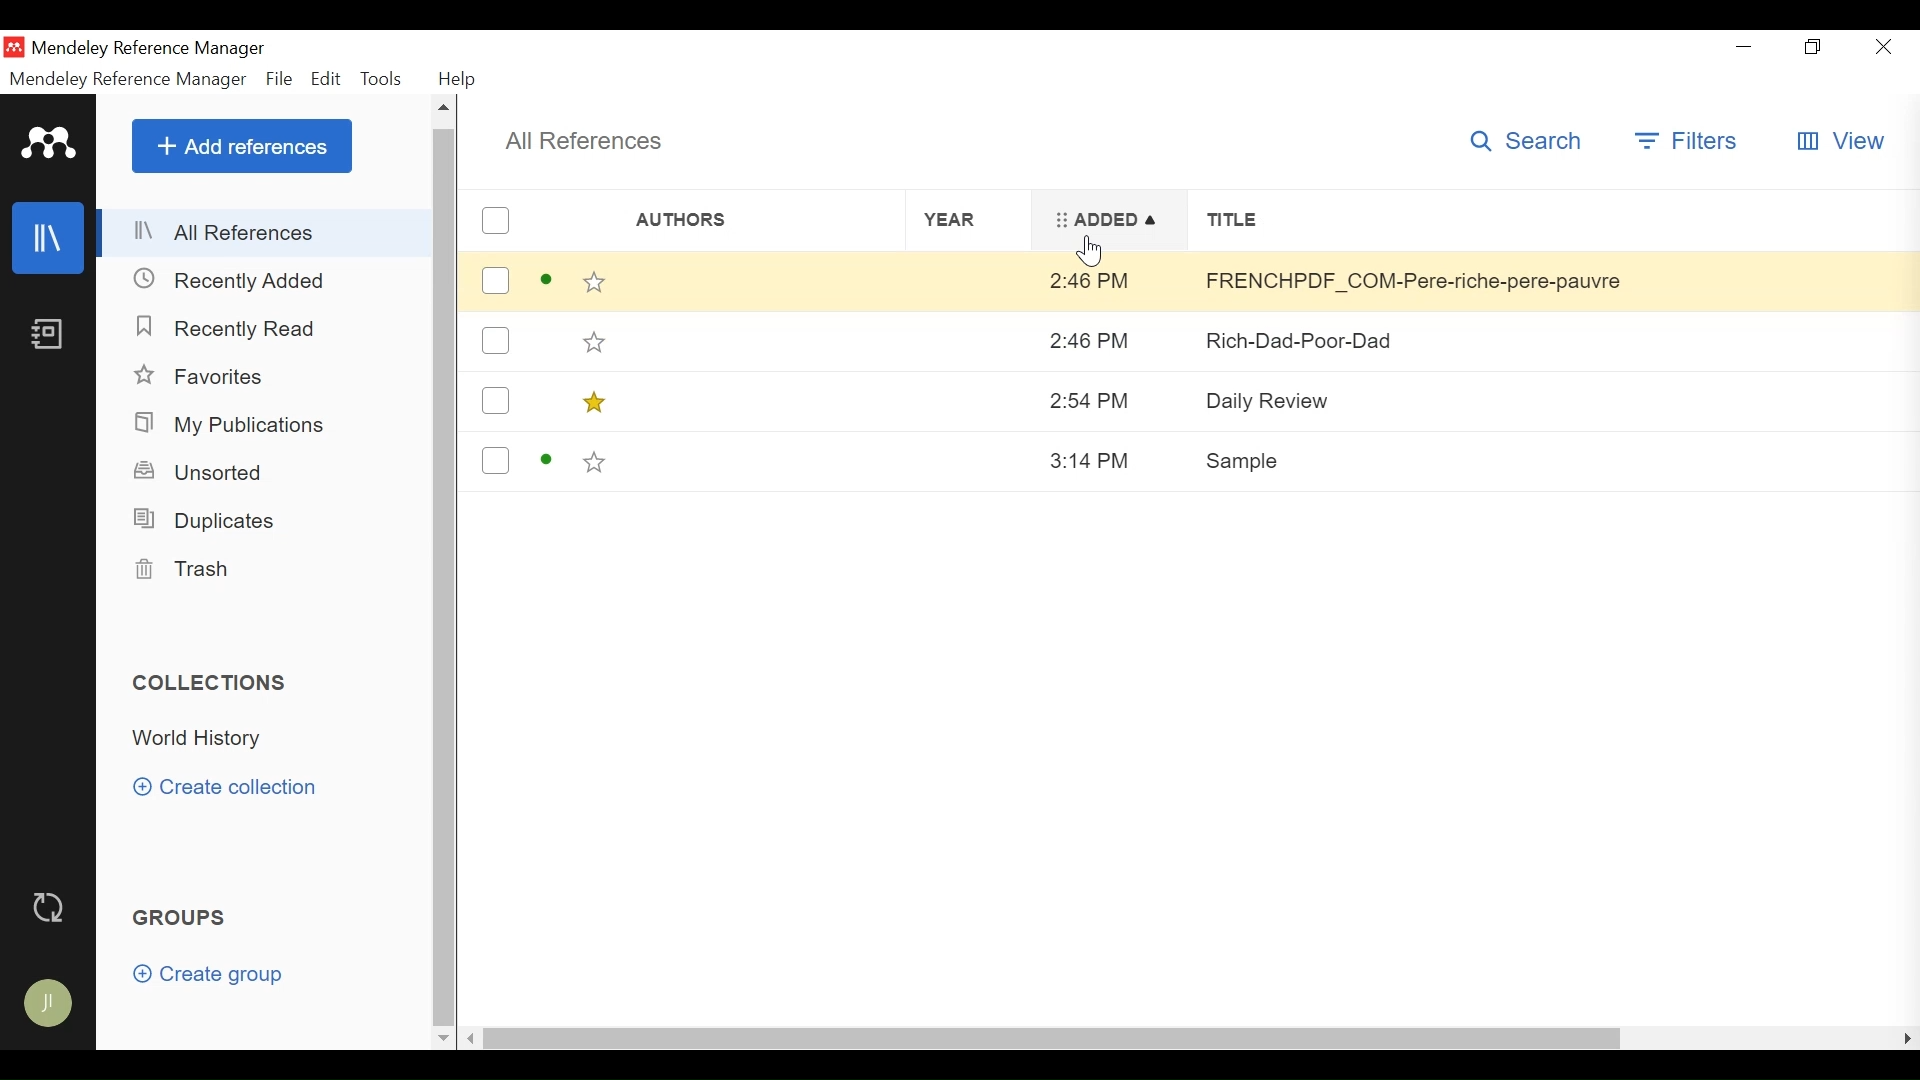 The height and width of the screenshot is (1080, 1920). What do you see at coordinates (459, 79) in the screenshot?
I see `Help` at bounding box center [459, 79].